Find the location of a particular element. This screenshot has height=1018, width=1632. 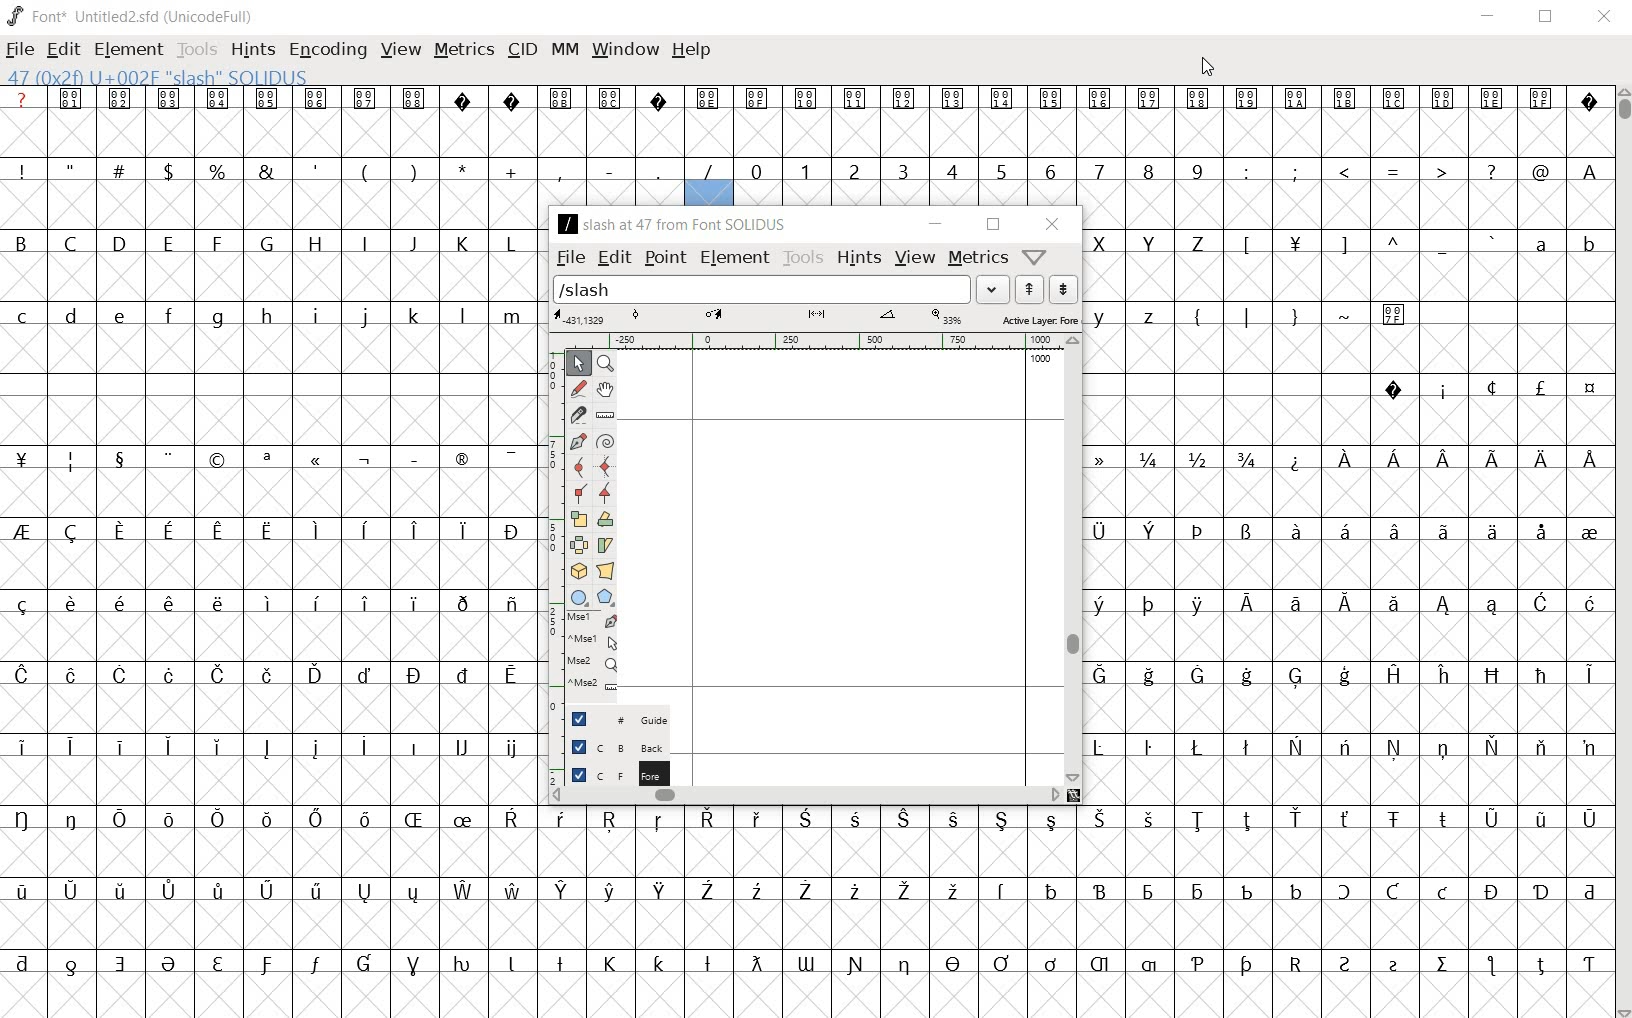

load word list is located at coordinates (783, 289).